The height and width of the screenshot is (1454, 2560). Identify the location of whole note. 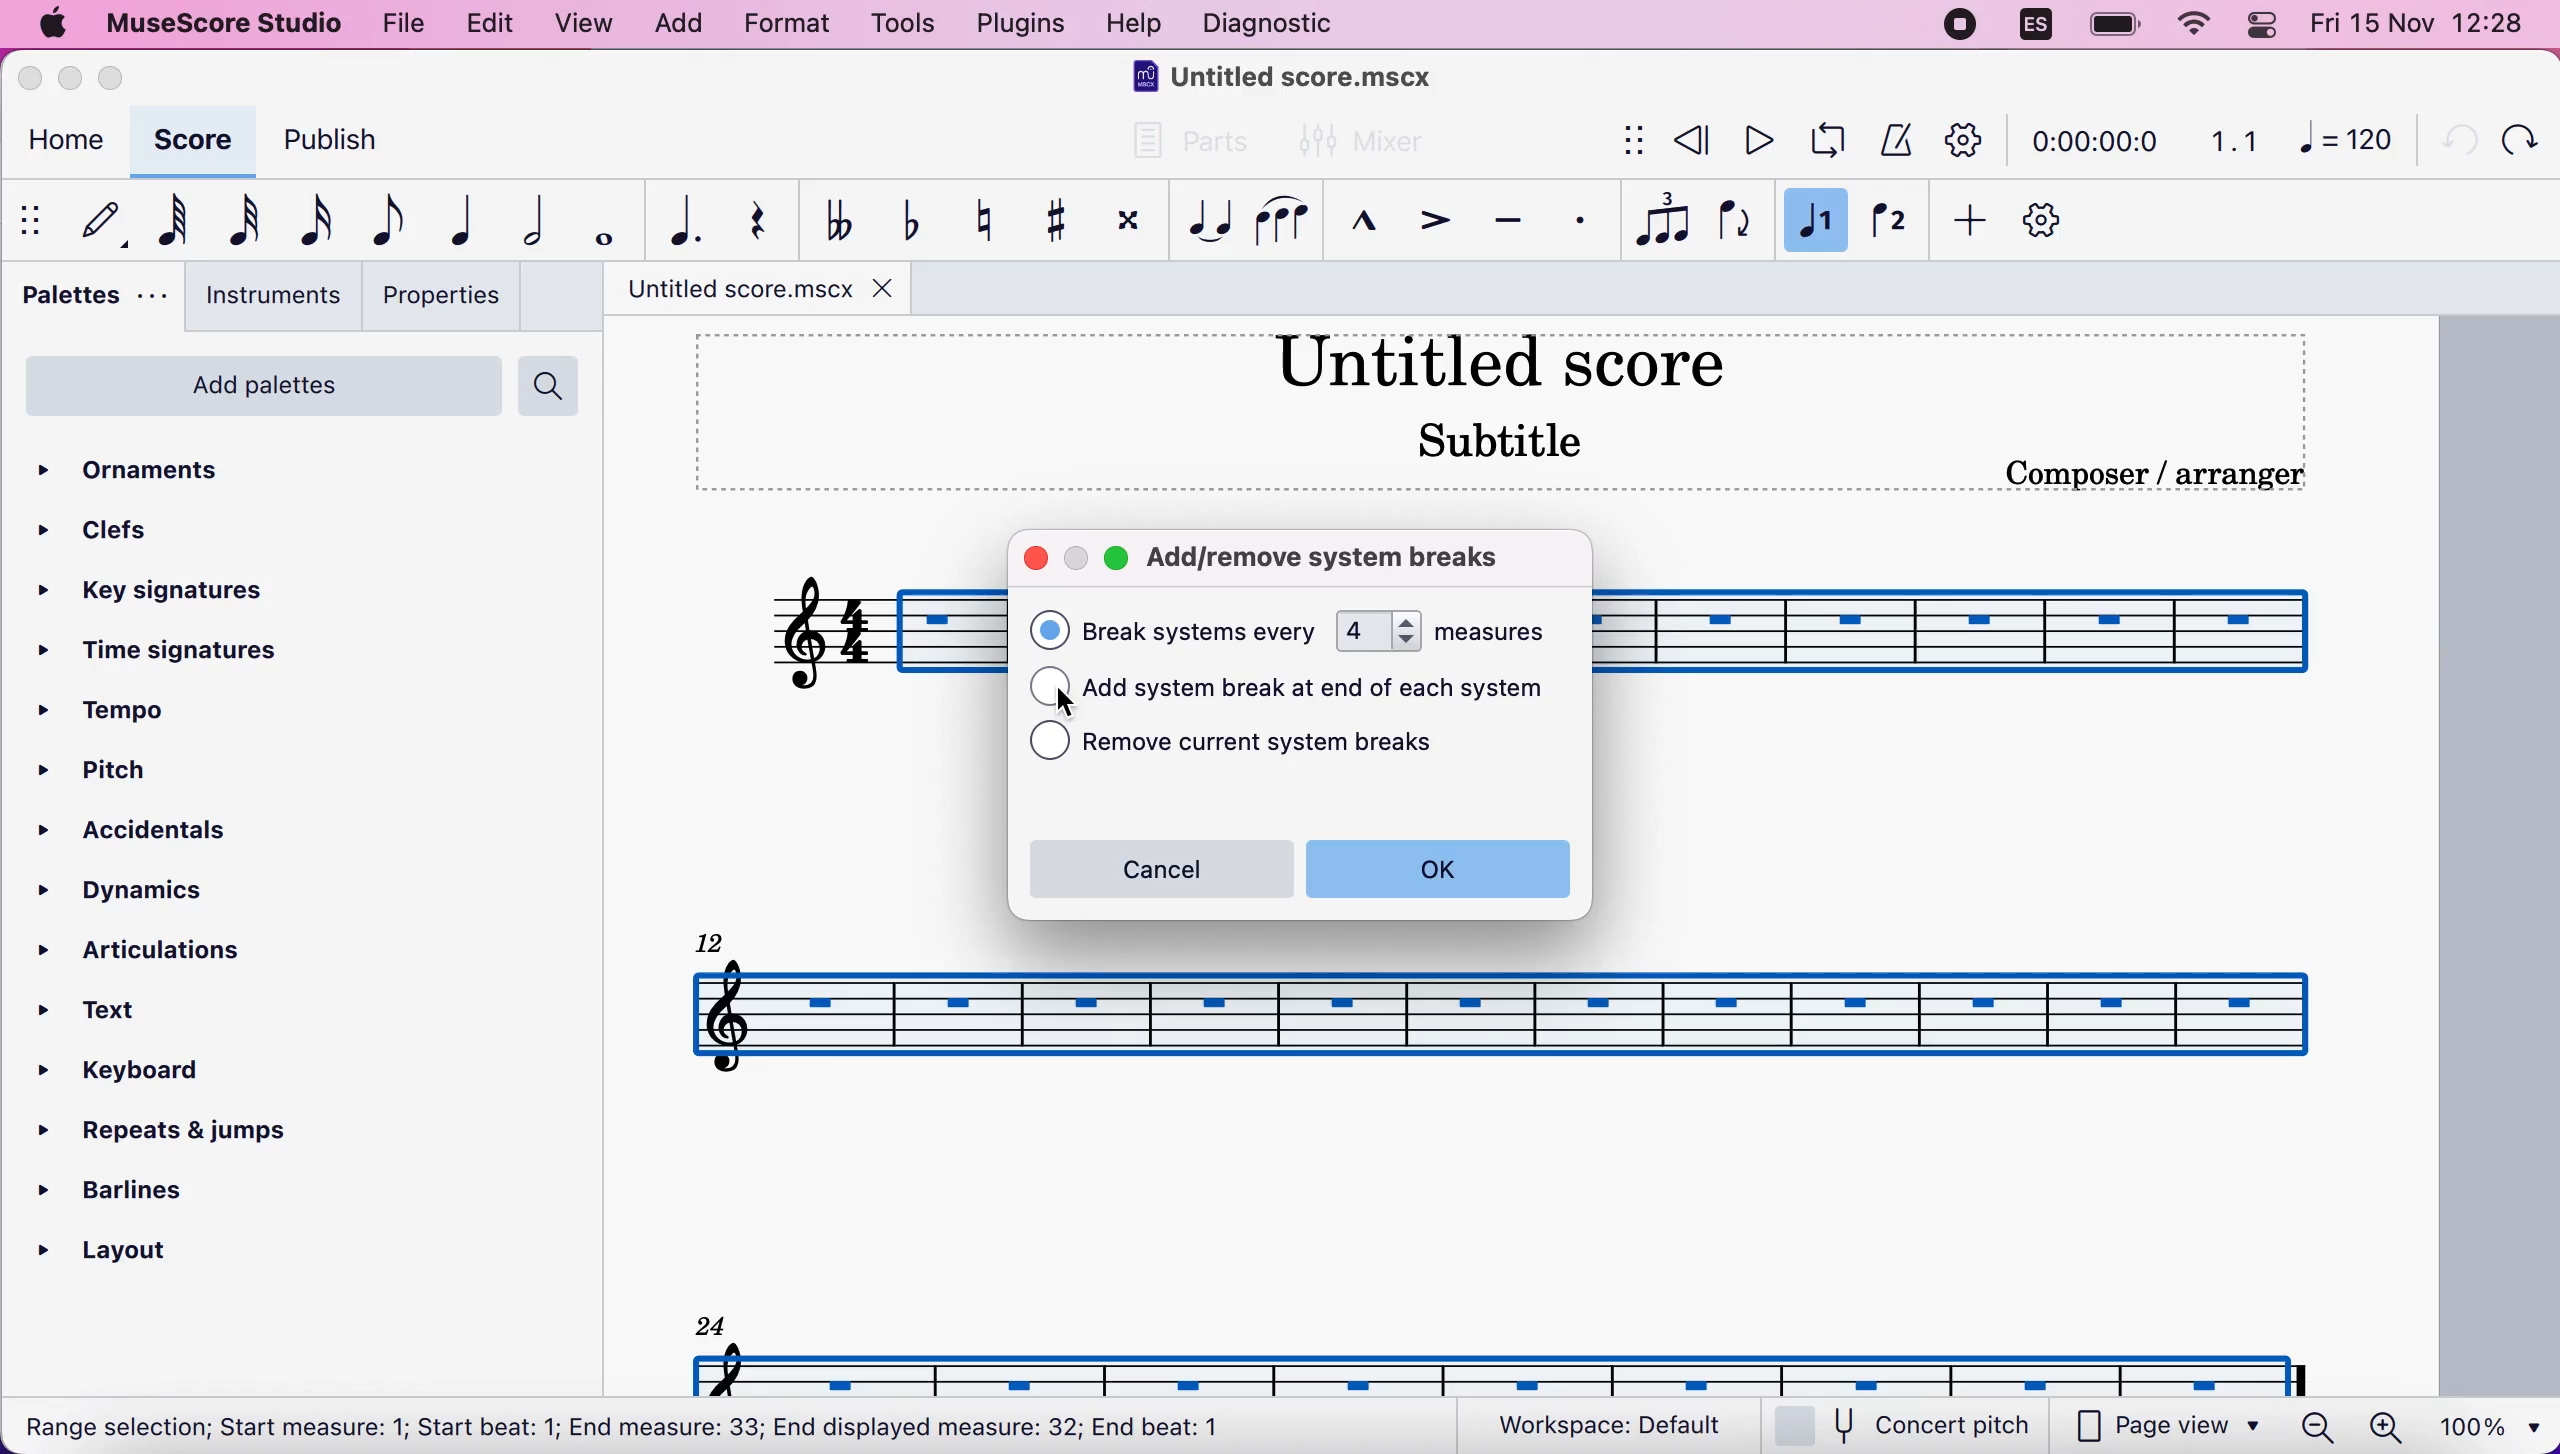
(597, 222).